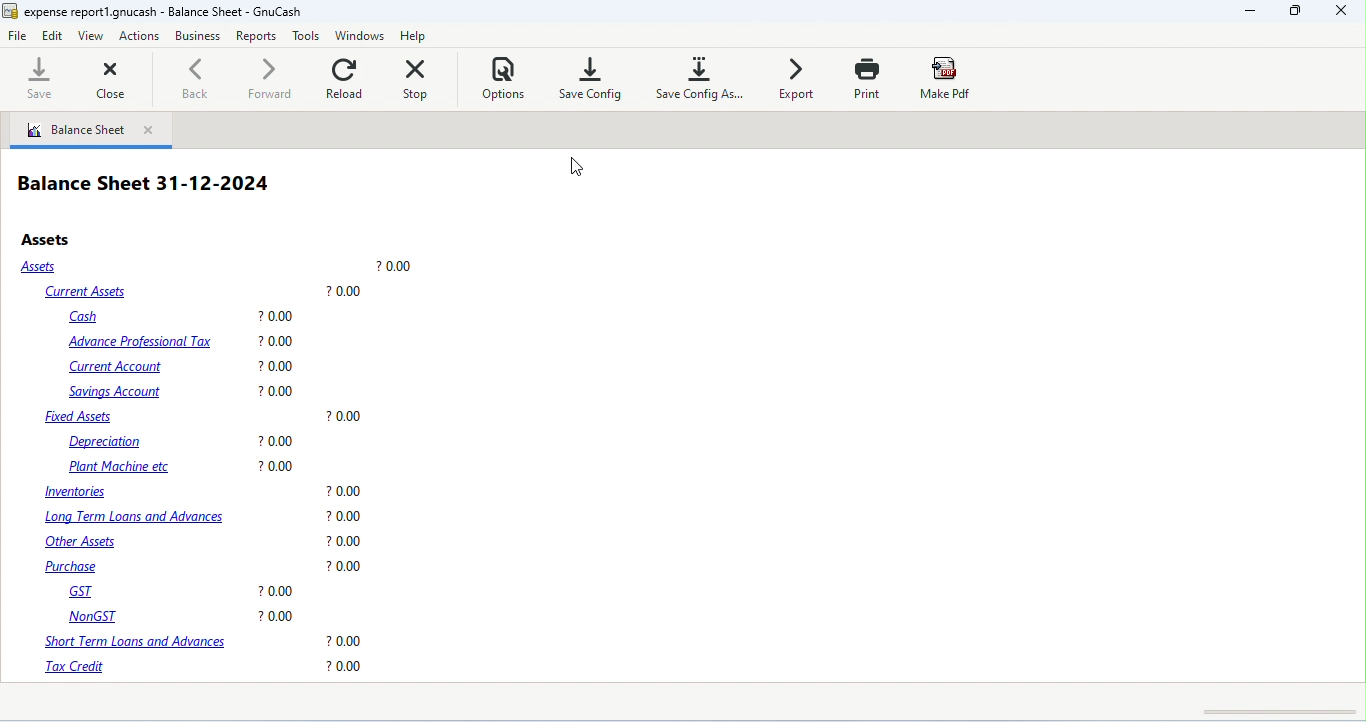 This screenshot has height=722, width=1366. What do you see at coordinates (182, 467) in the screenshot?
I see `plant machine etc` at bounding box center [182, 467].